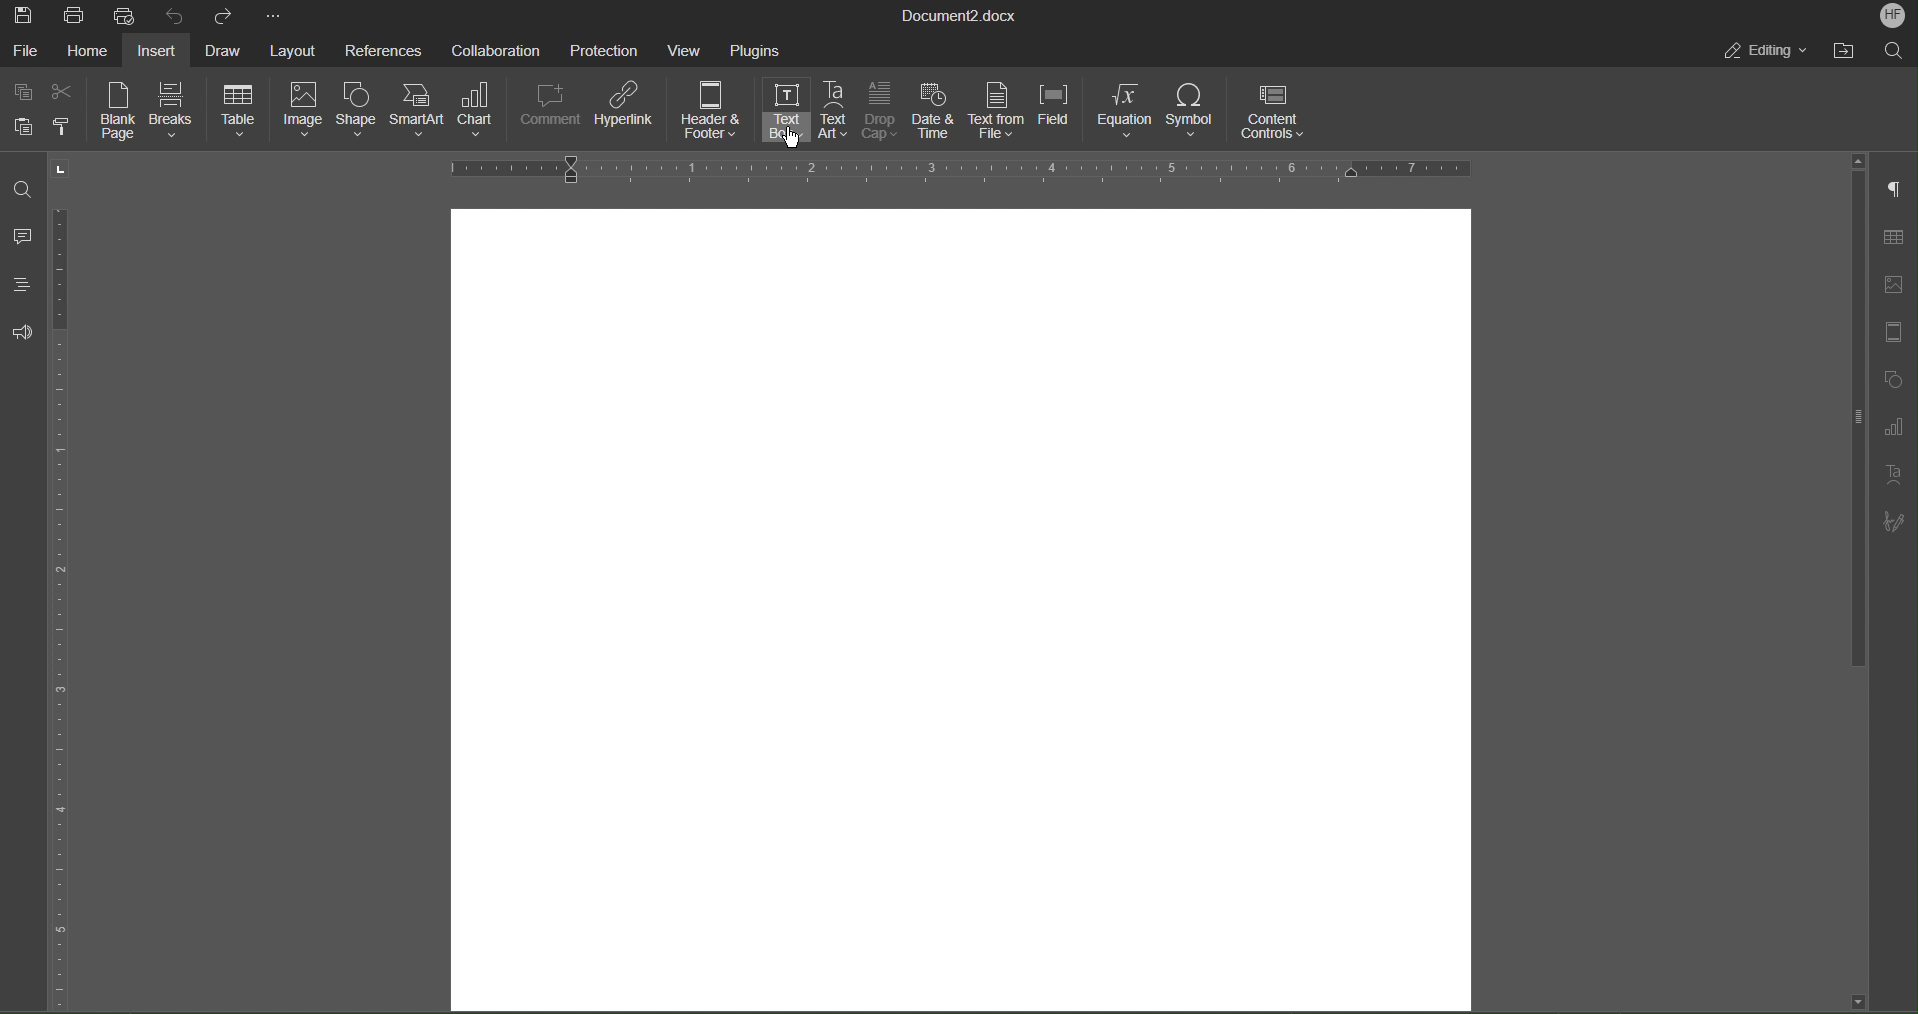 Image resolution: width=1918 pixels, height=1014 pixels. What do you see at coordinates (69, 127) in the screenshot?
I see `Copy Style` at bounding box center [69, 127].